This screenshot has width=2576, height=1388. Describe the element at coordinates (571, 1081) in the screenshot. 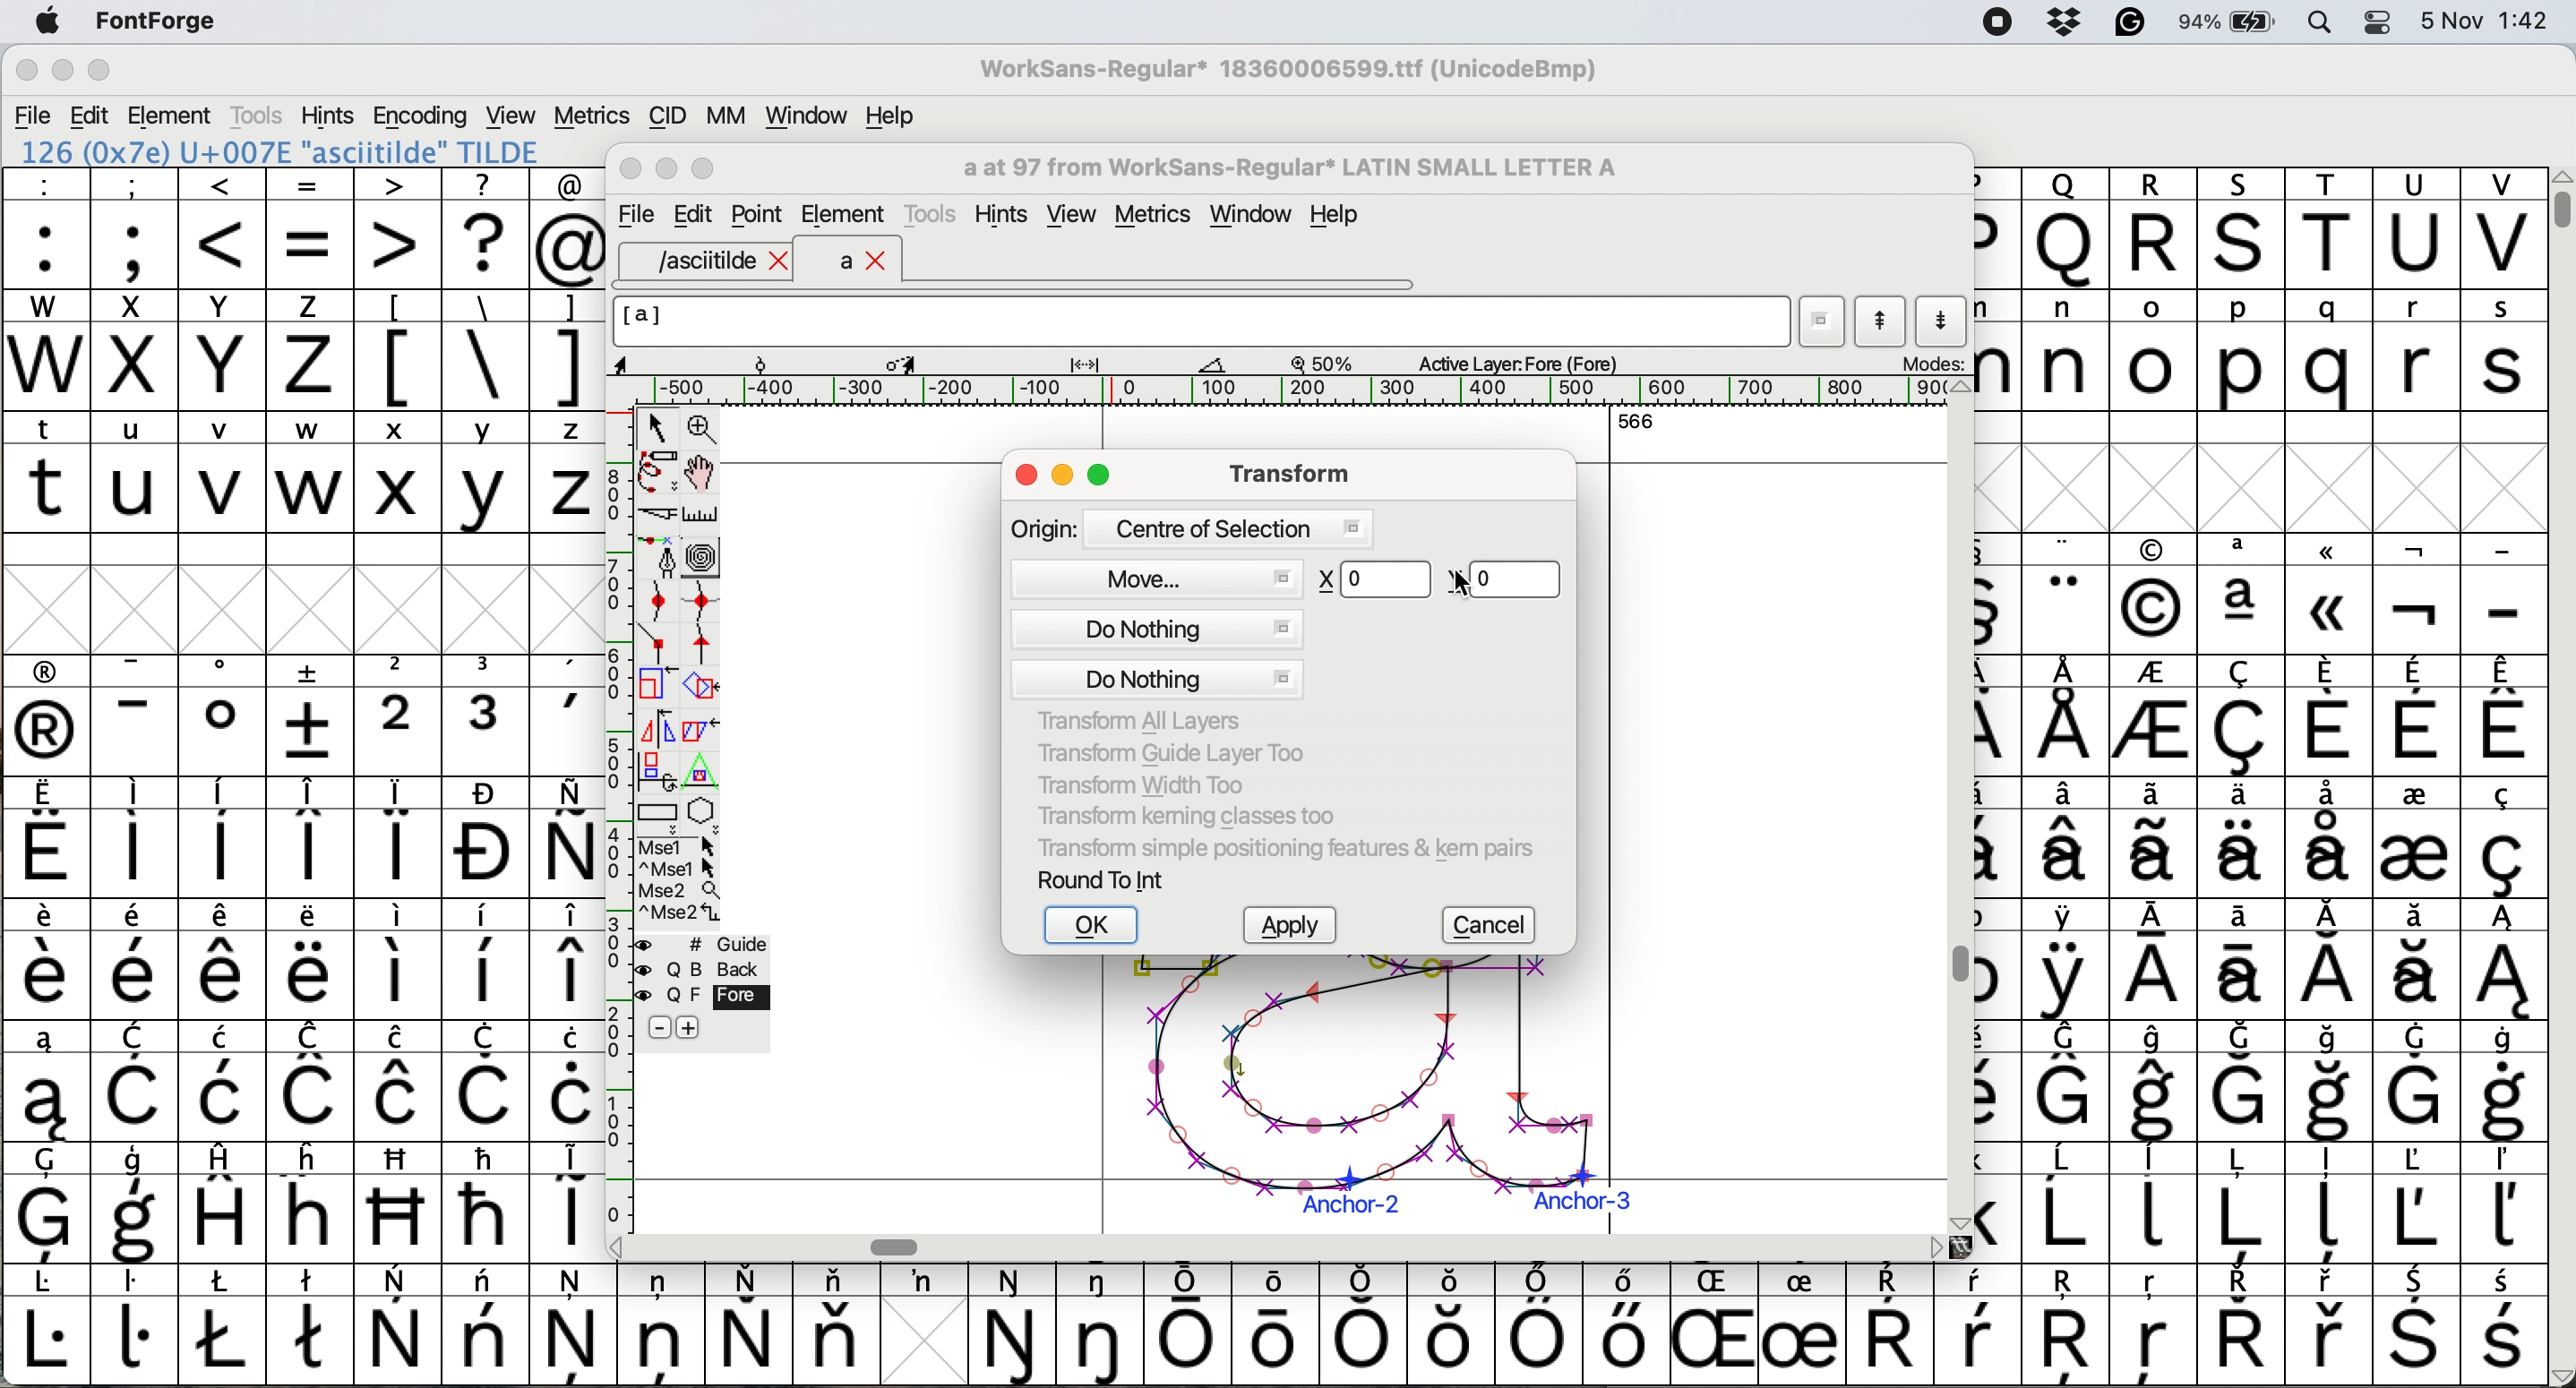

I see `symbol` at that location.